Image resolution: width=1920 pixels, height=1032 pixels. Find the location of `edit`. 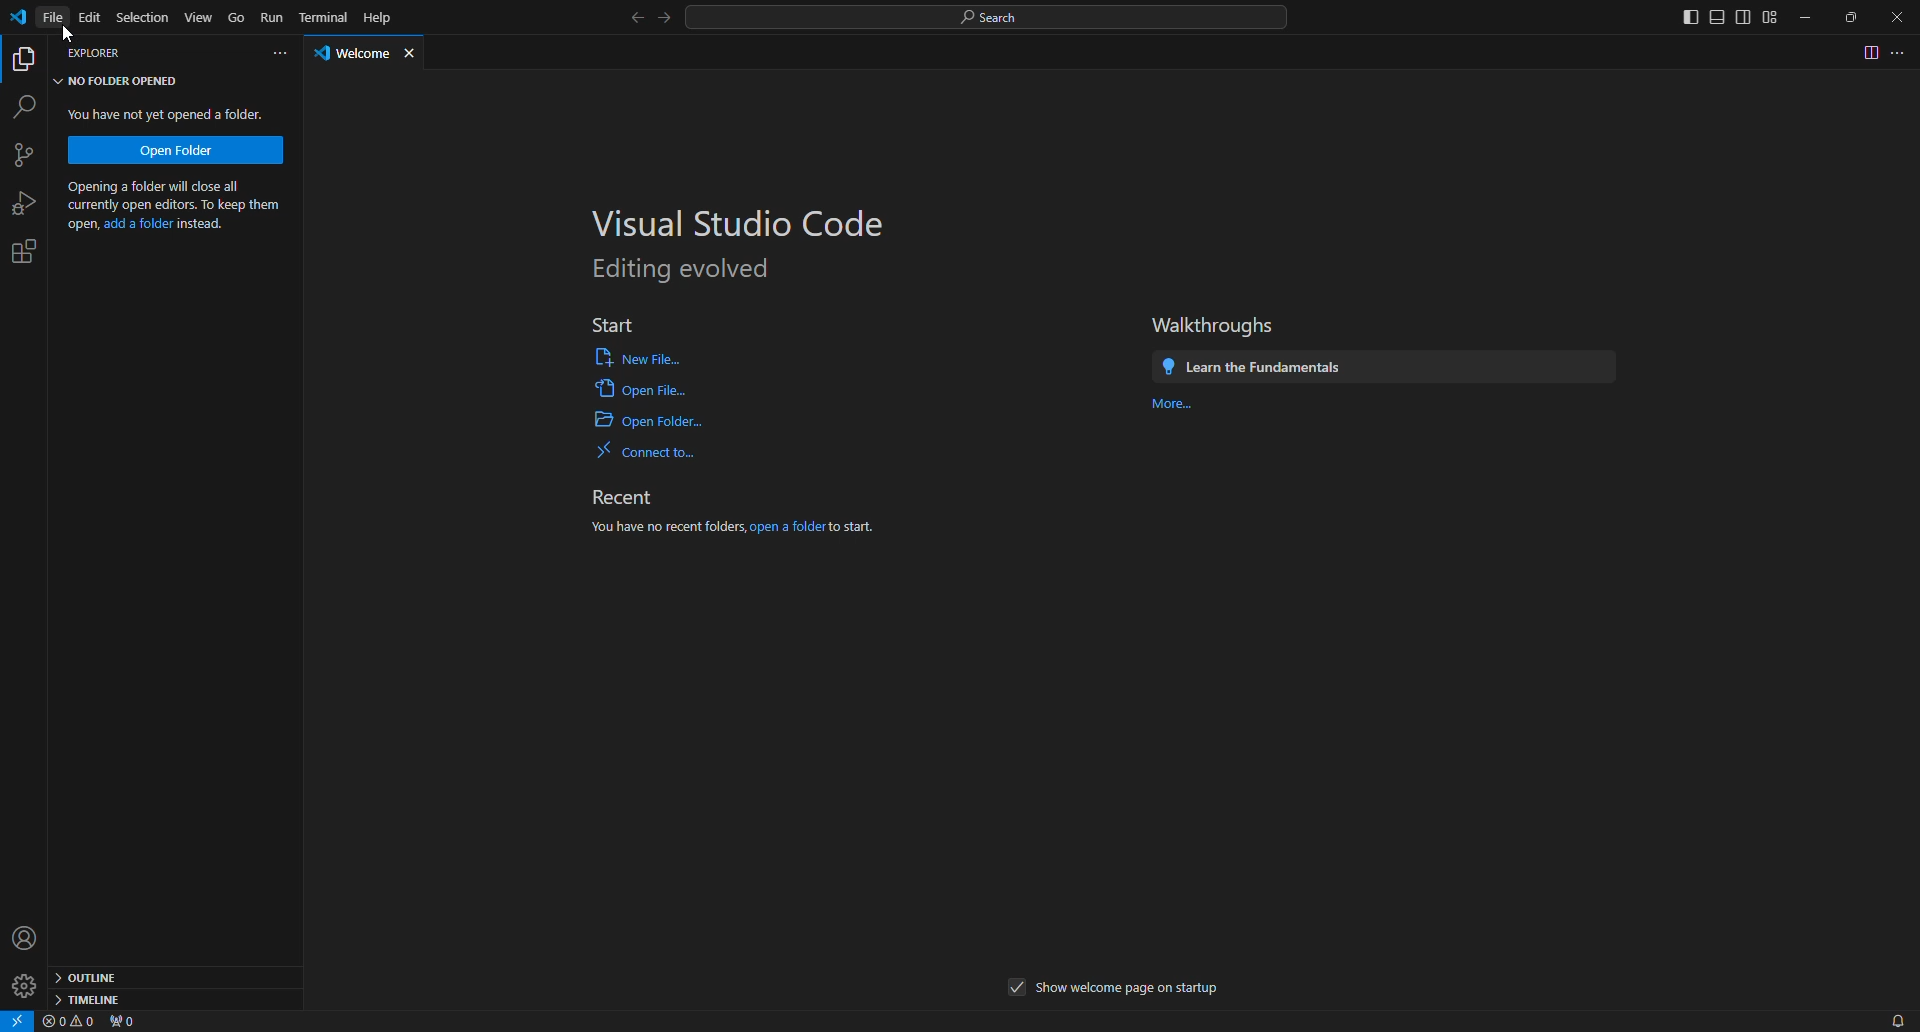

edit is located at coordinates (91, 18).